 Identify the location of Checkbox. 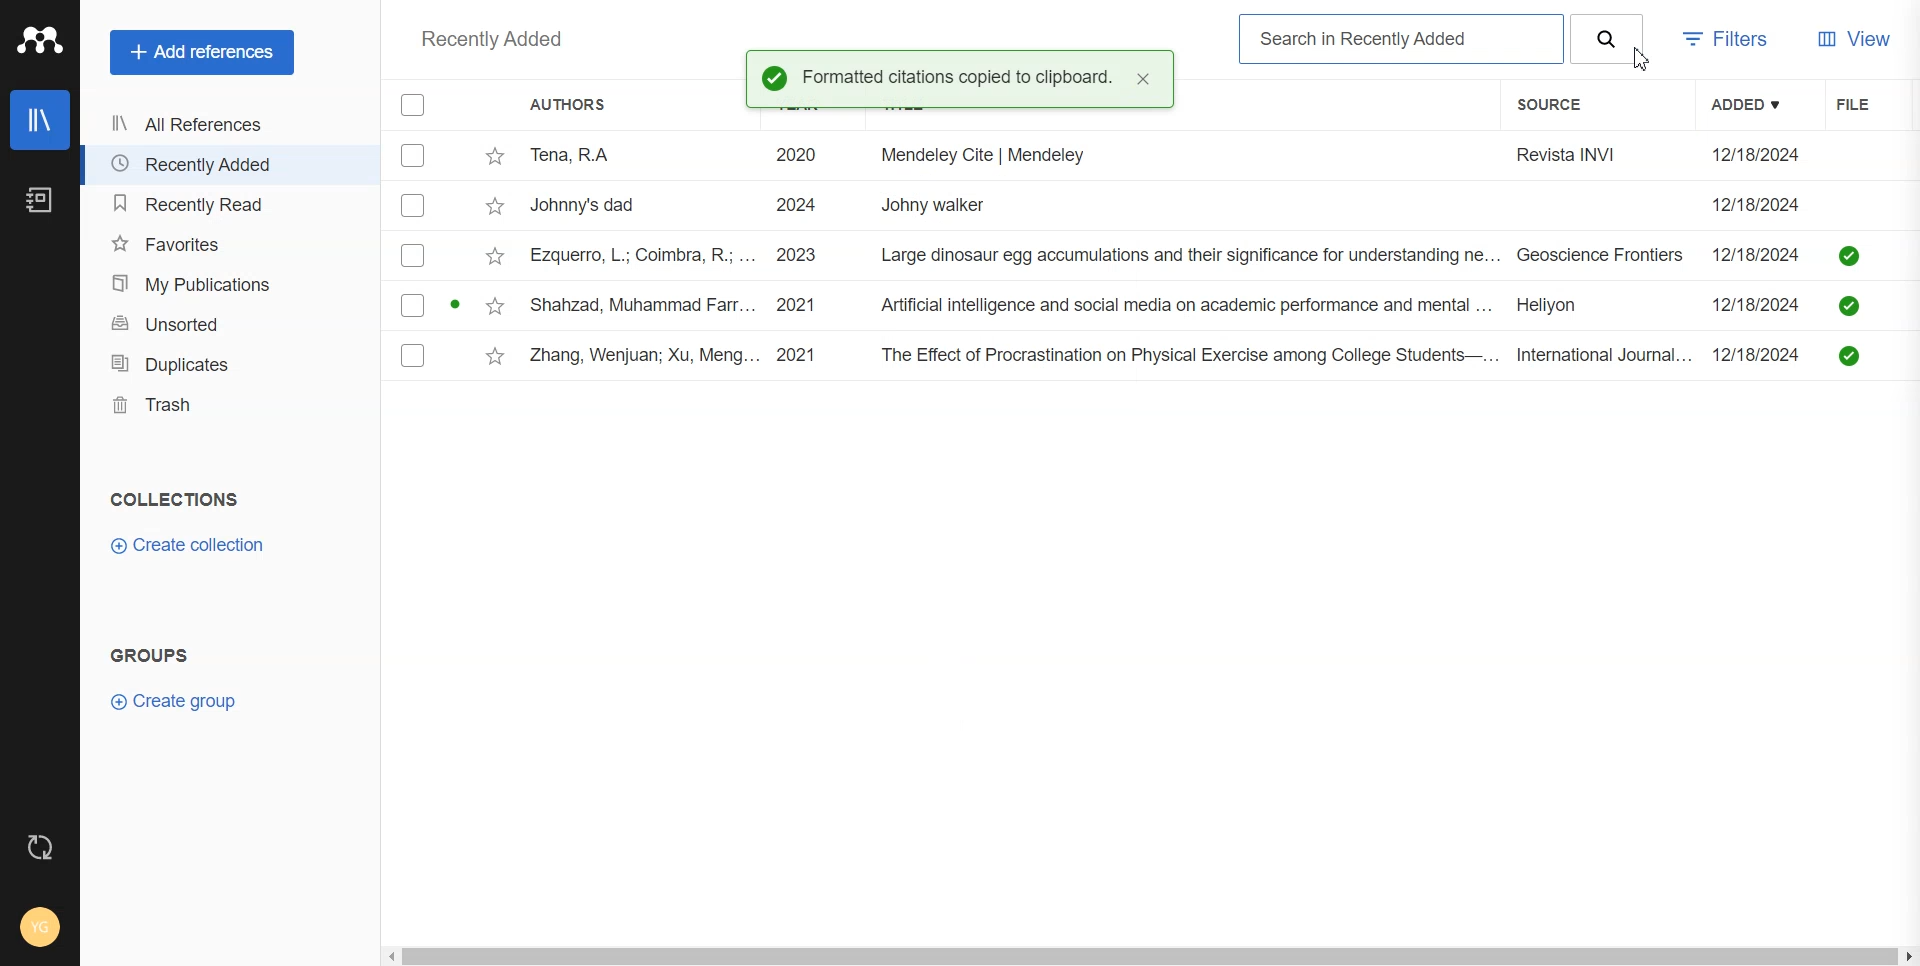
(412, 305).